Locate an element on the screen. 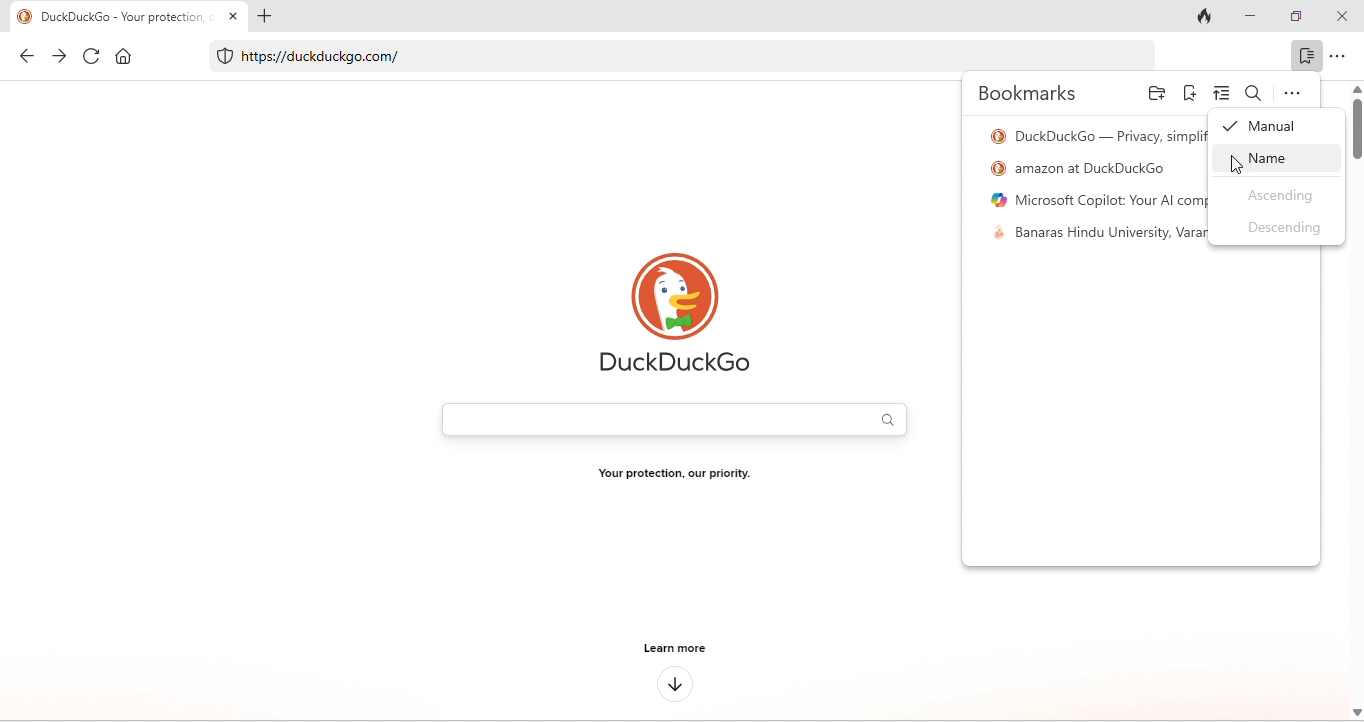 Image resolution: width=1364 pixels, height=722 pixels. search bar is located at coordinates (673, 417).